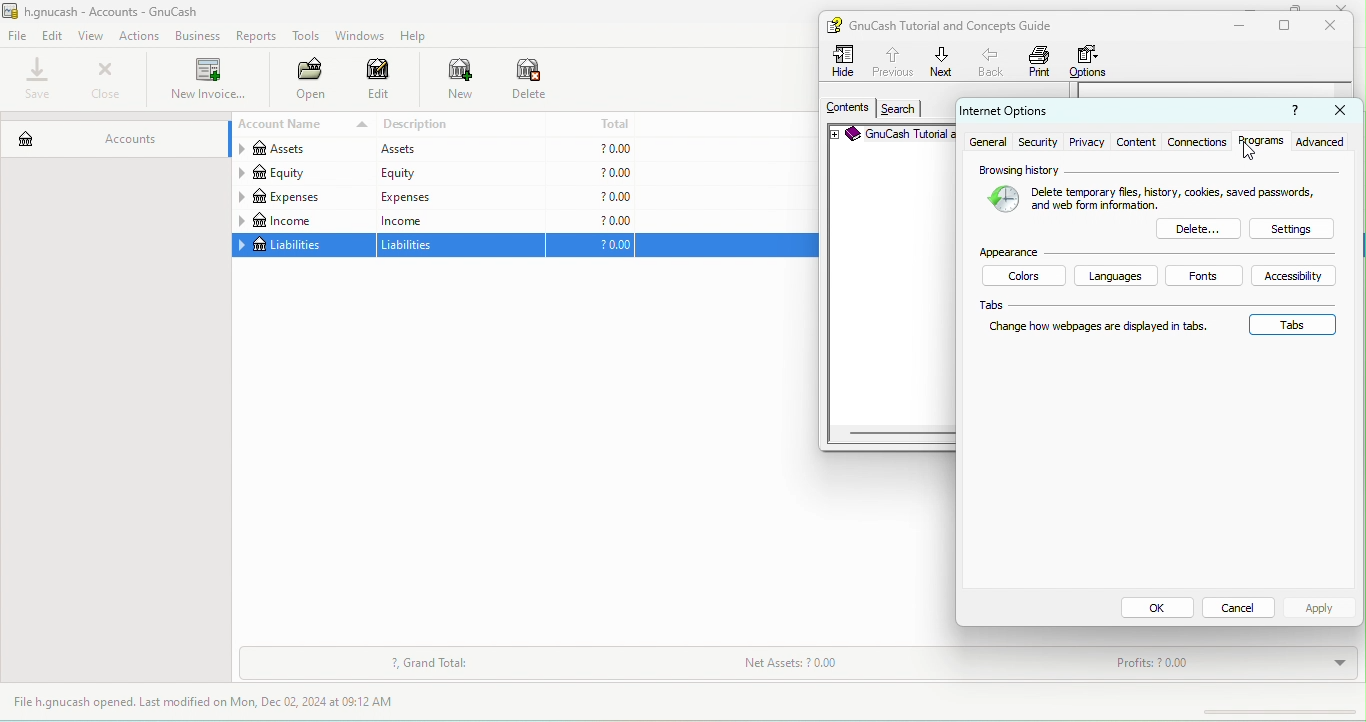 The width and height of the screenshot is (1366, 722). I want to click on gnu cash tutorial and concepts guide, so click(959, 25).